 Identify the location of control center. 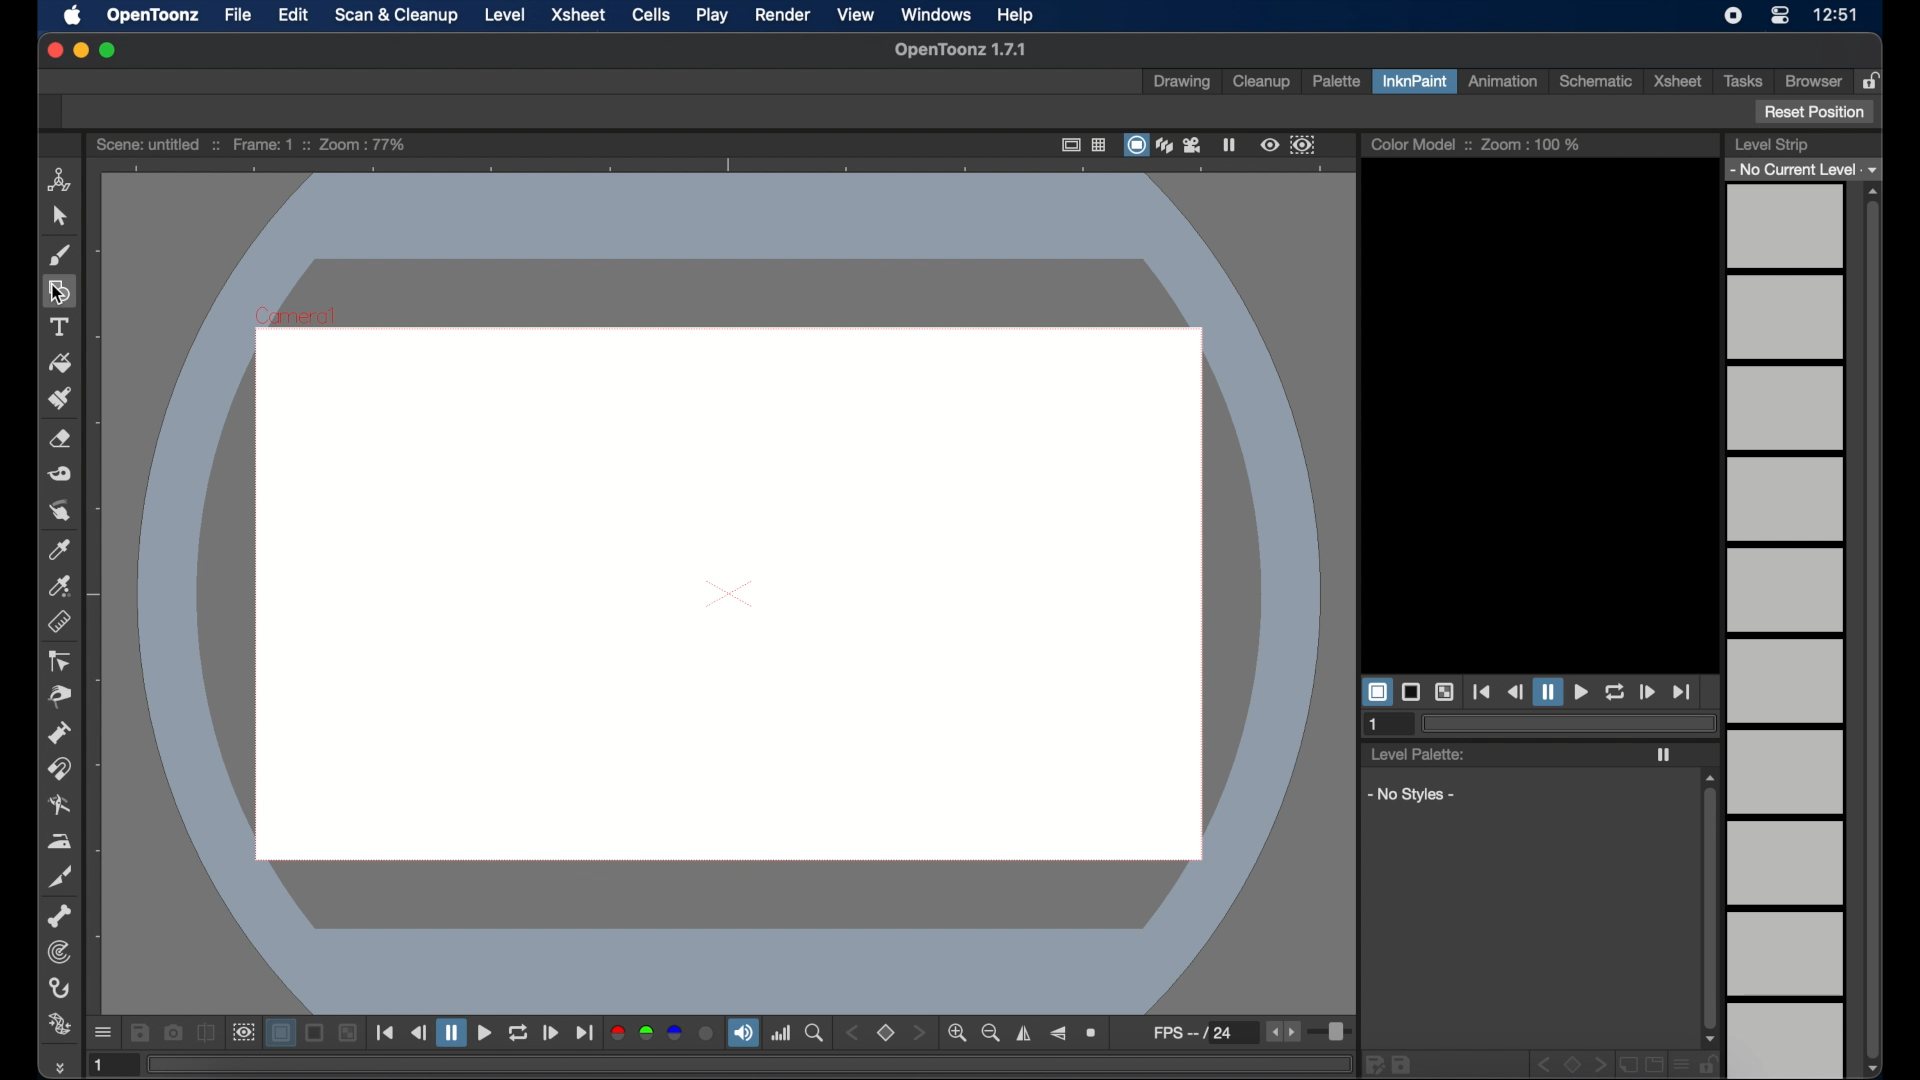
(1780, 16).